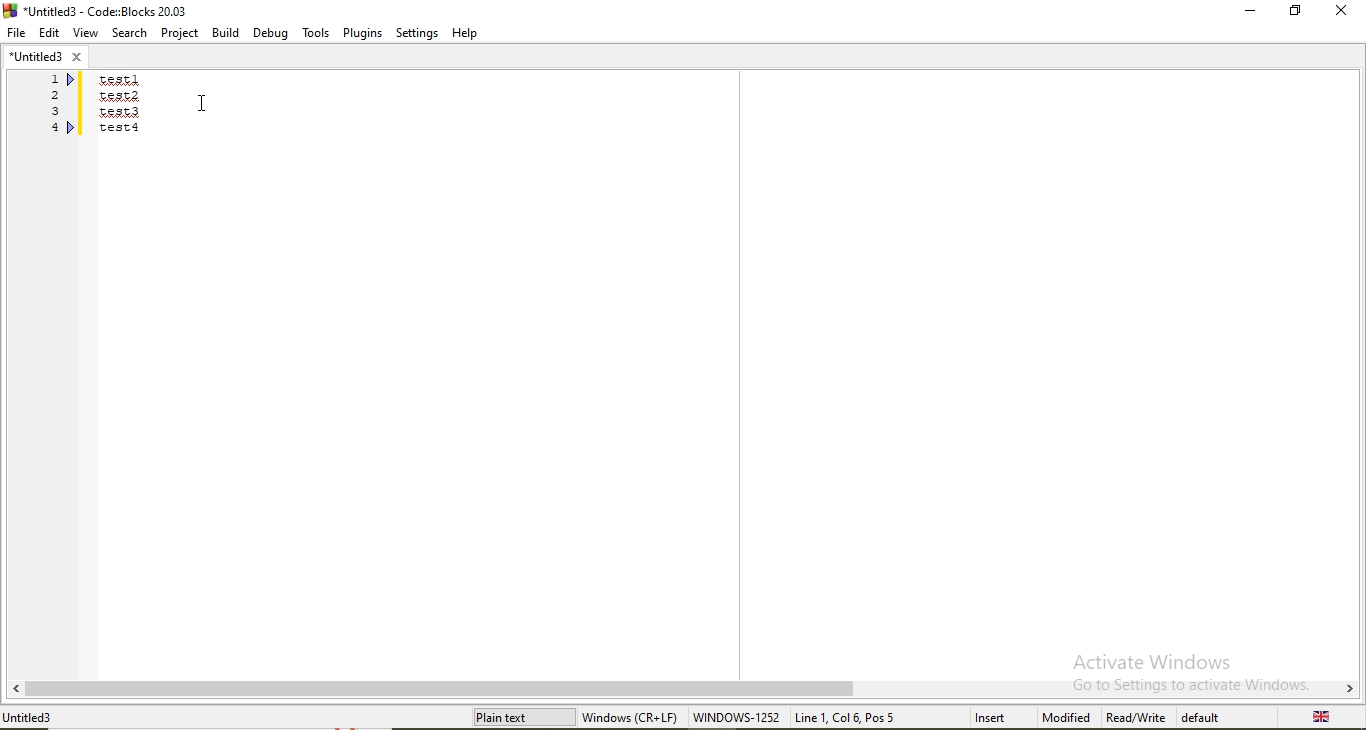 Image resolution: width=1366 pixels, height=730 pixels. What do you see at coordinates (121, 106) in the screenshot?
I see `test1/test2/test3/test4` at bounding box center [121, 106].